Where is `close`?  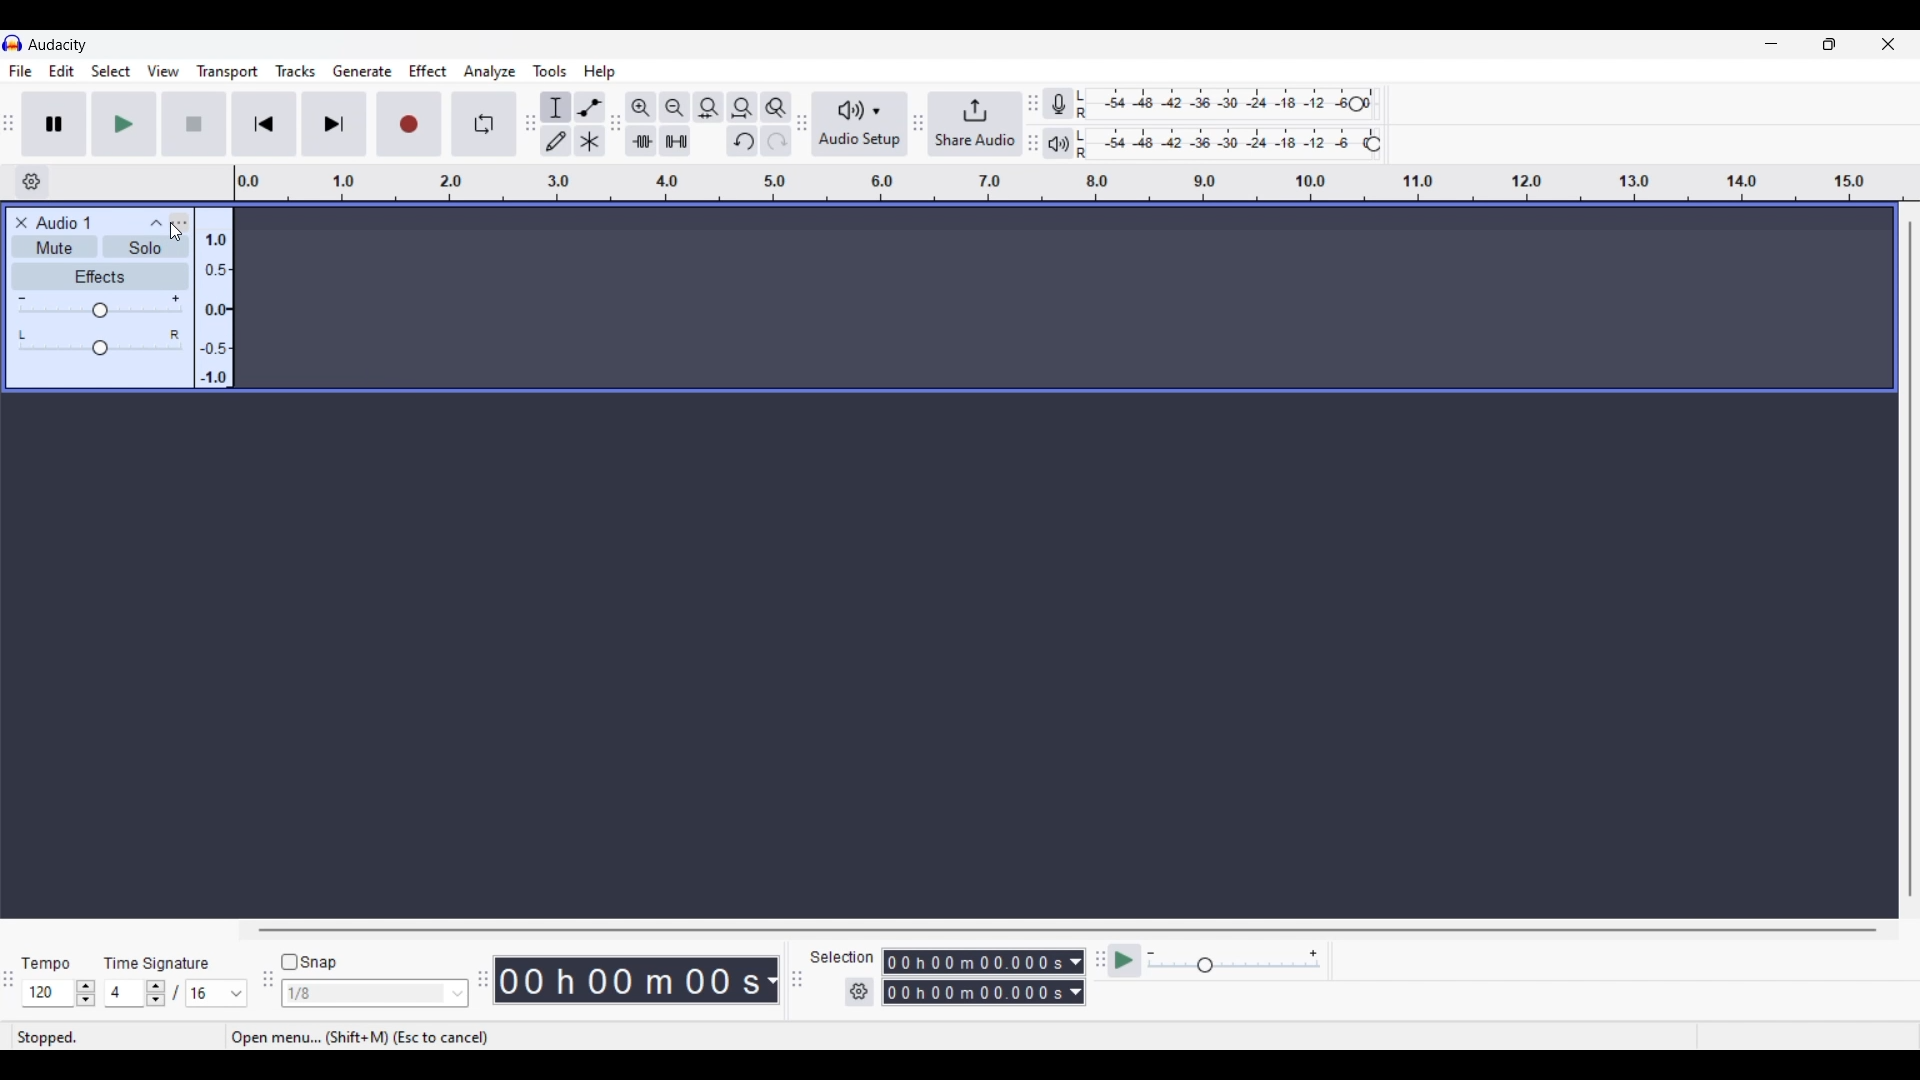 close is located at coordinates (19, 222).